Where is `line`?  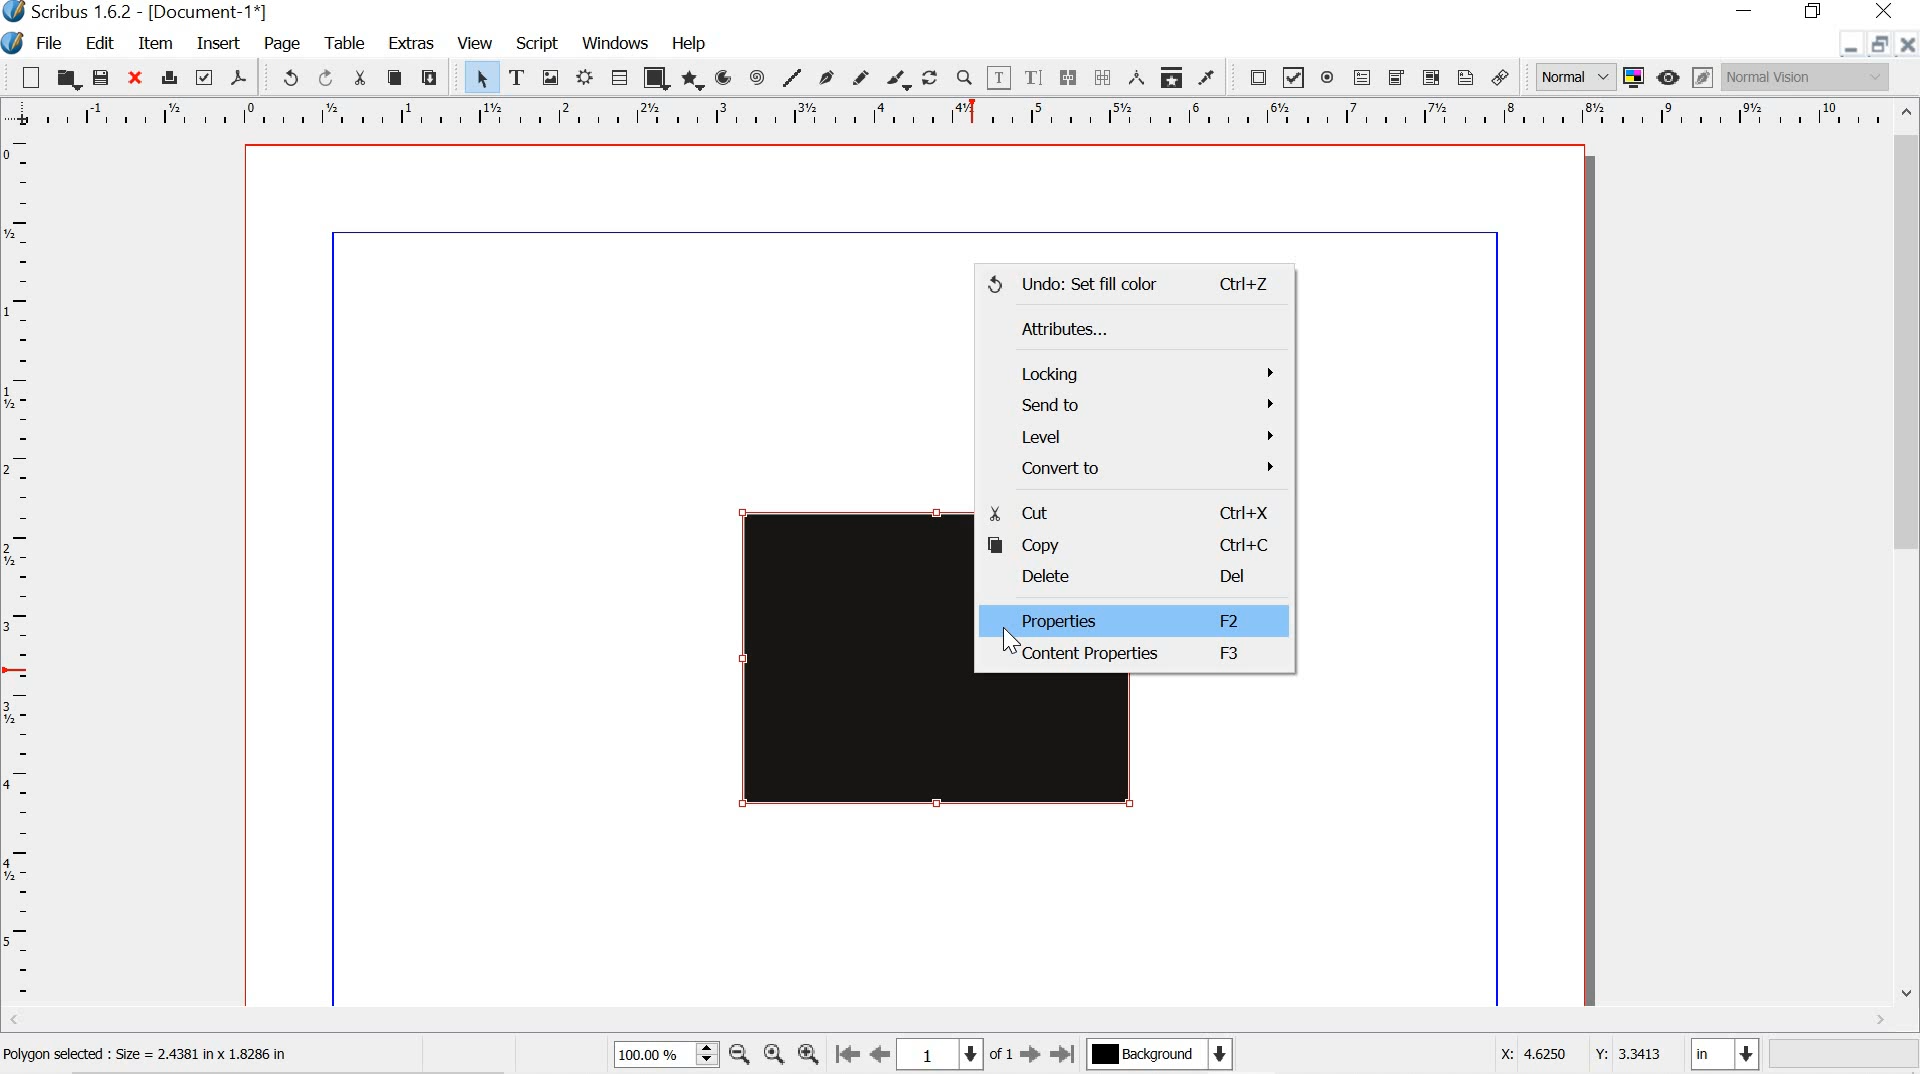 line is located at coordinates (792, 77).